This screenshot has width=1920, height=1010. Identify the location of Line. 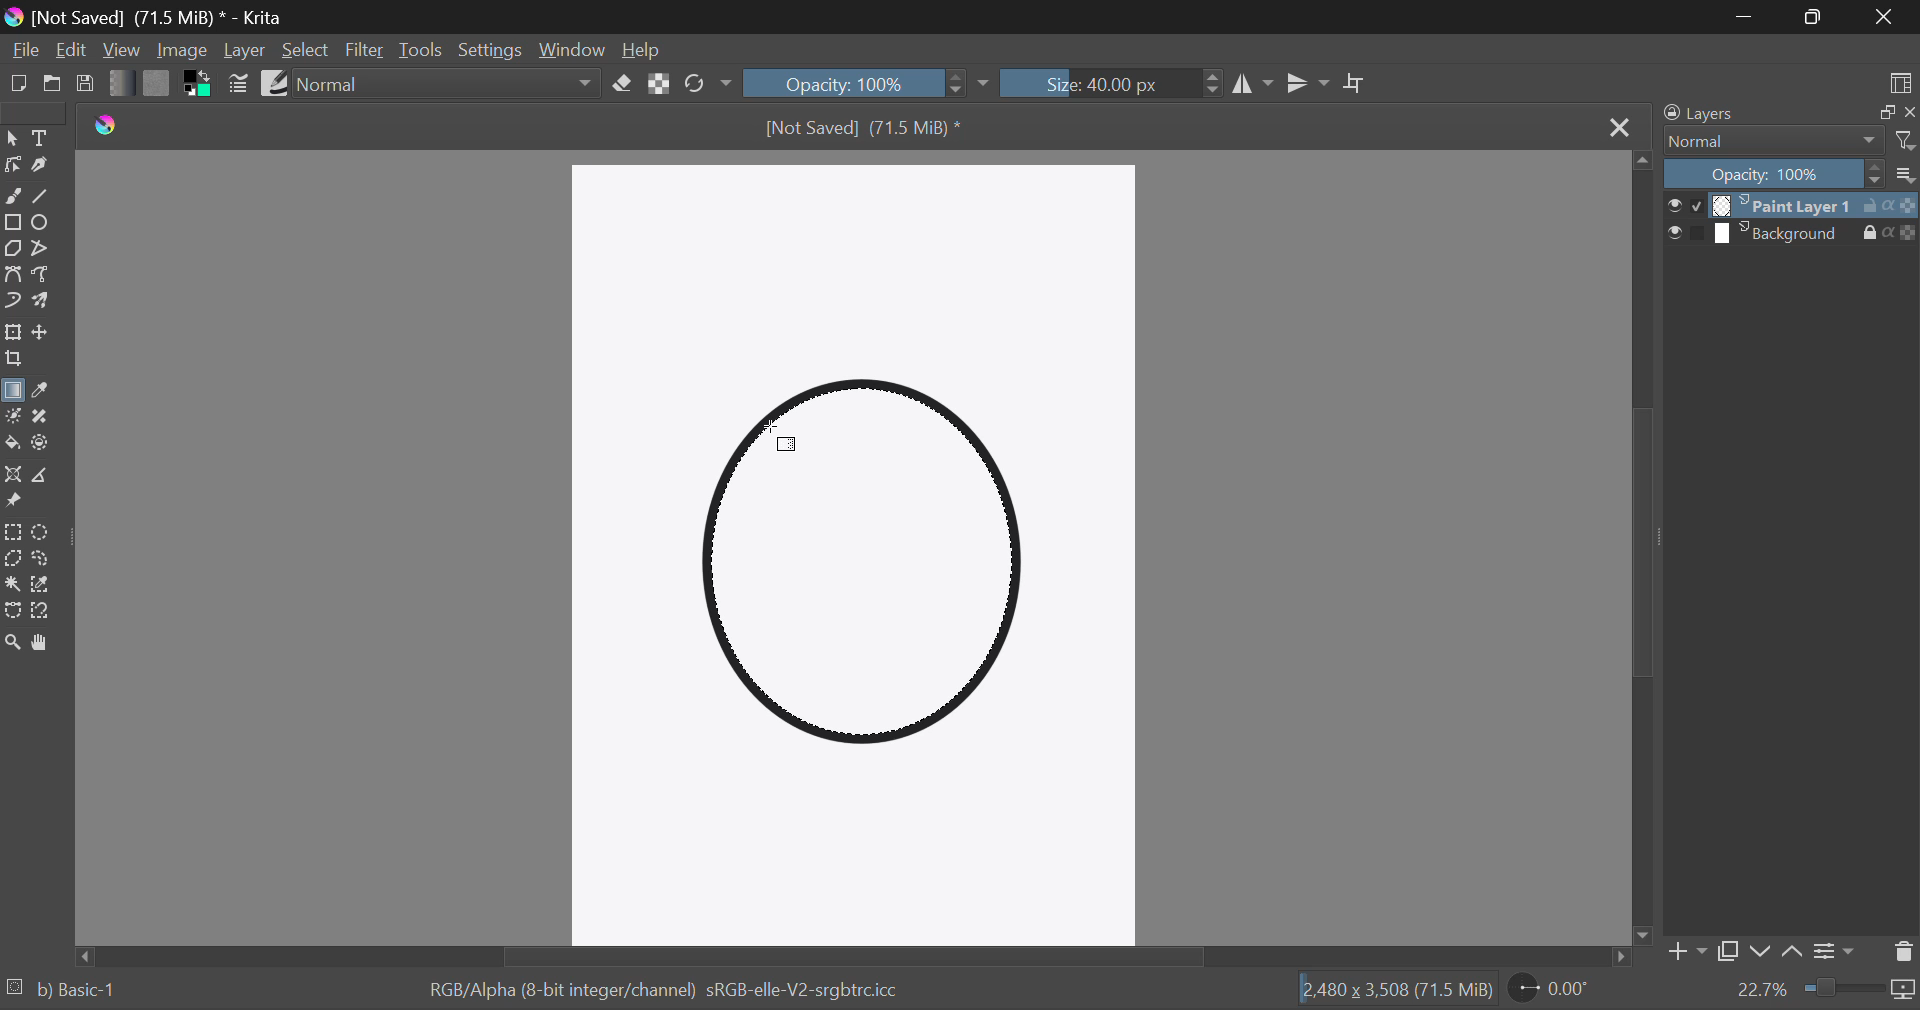
(43, 197).